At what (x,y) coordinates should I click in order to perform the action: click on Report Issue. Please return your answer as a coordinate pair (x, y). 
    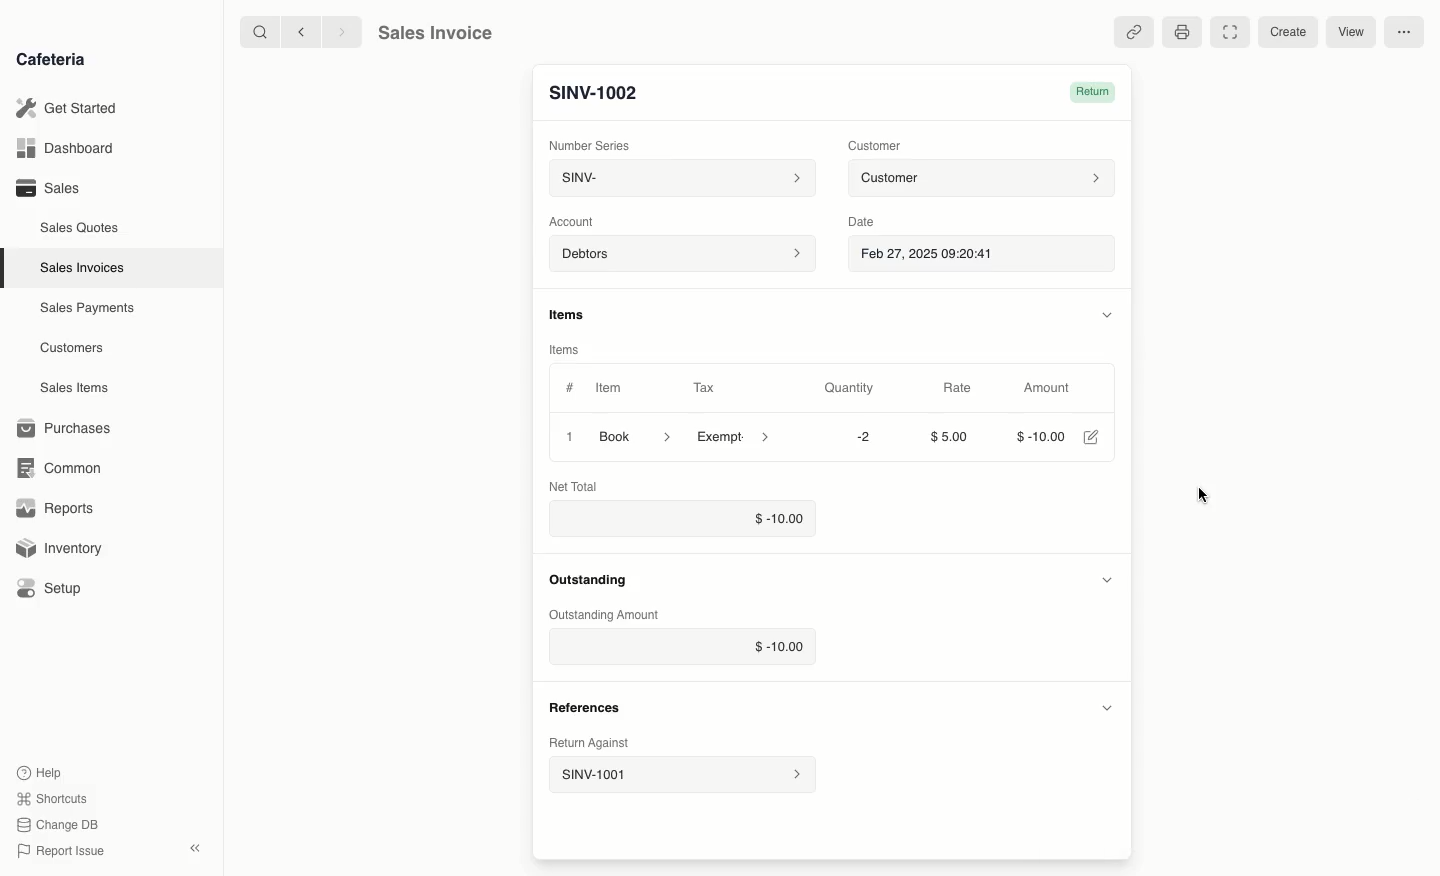
    Looking at the image, I should click on (65, 849).